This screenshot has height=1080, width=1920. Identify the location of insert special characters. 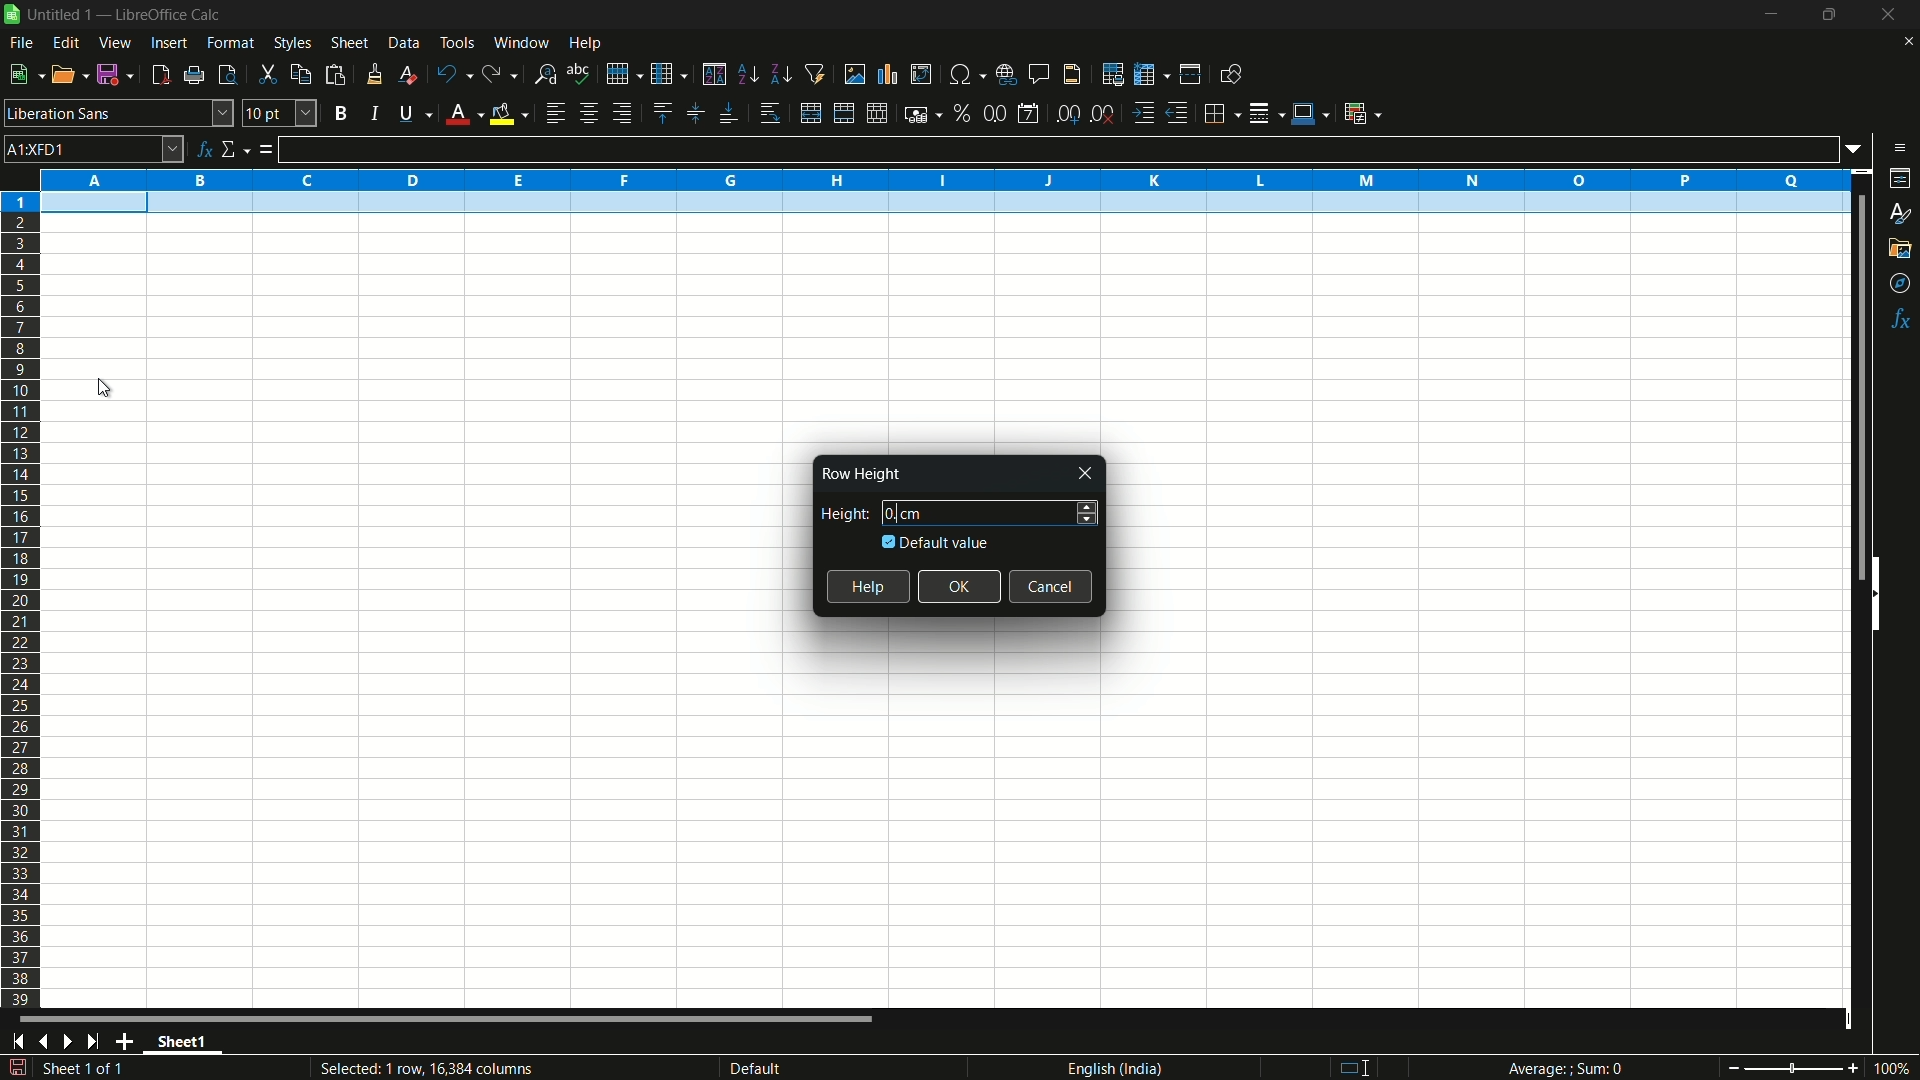
(966, 73).